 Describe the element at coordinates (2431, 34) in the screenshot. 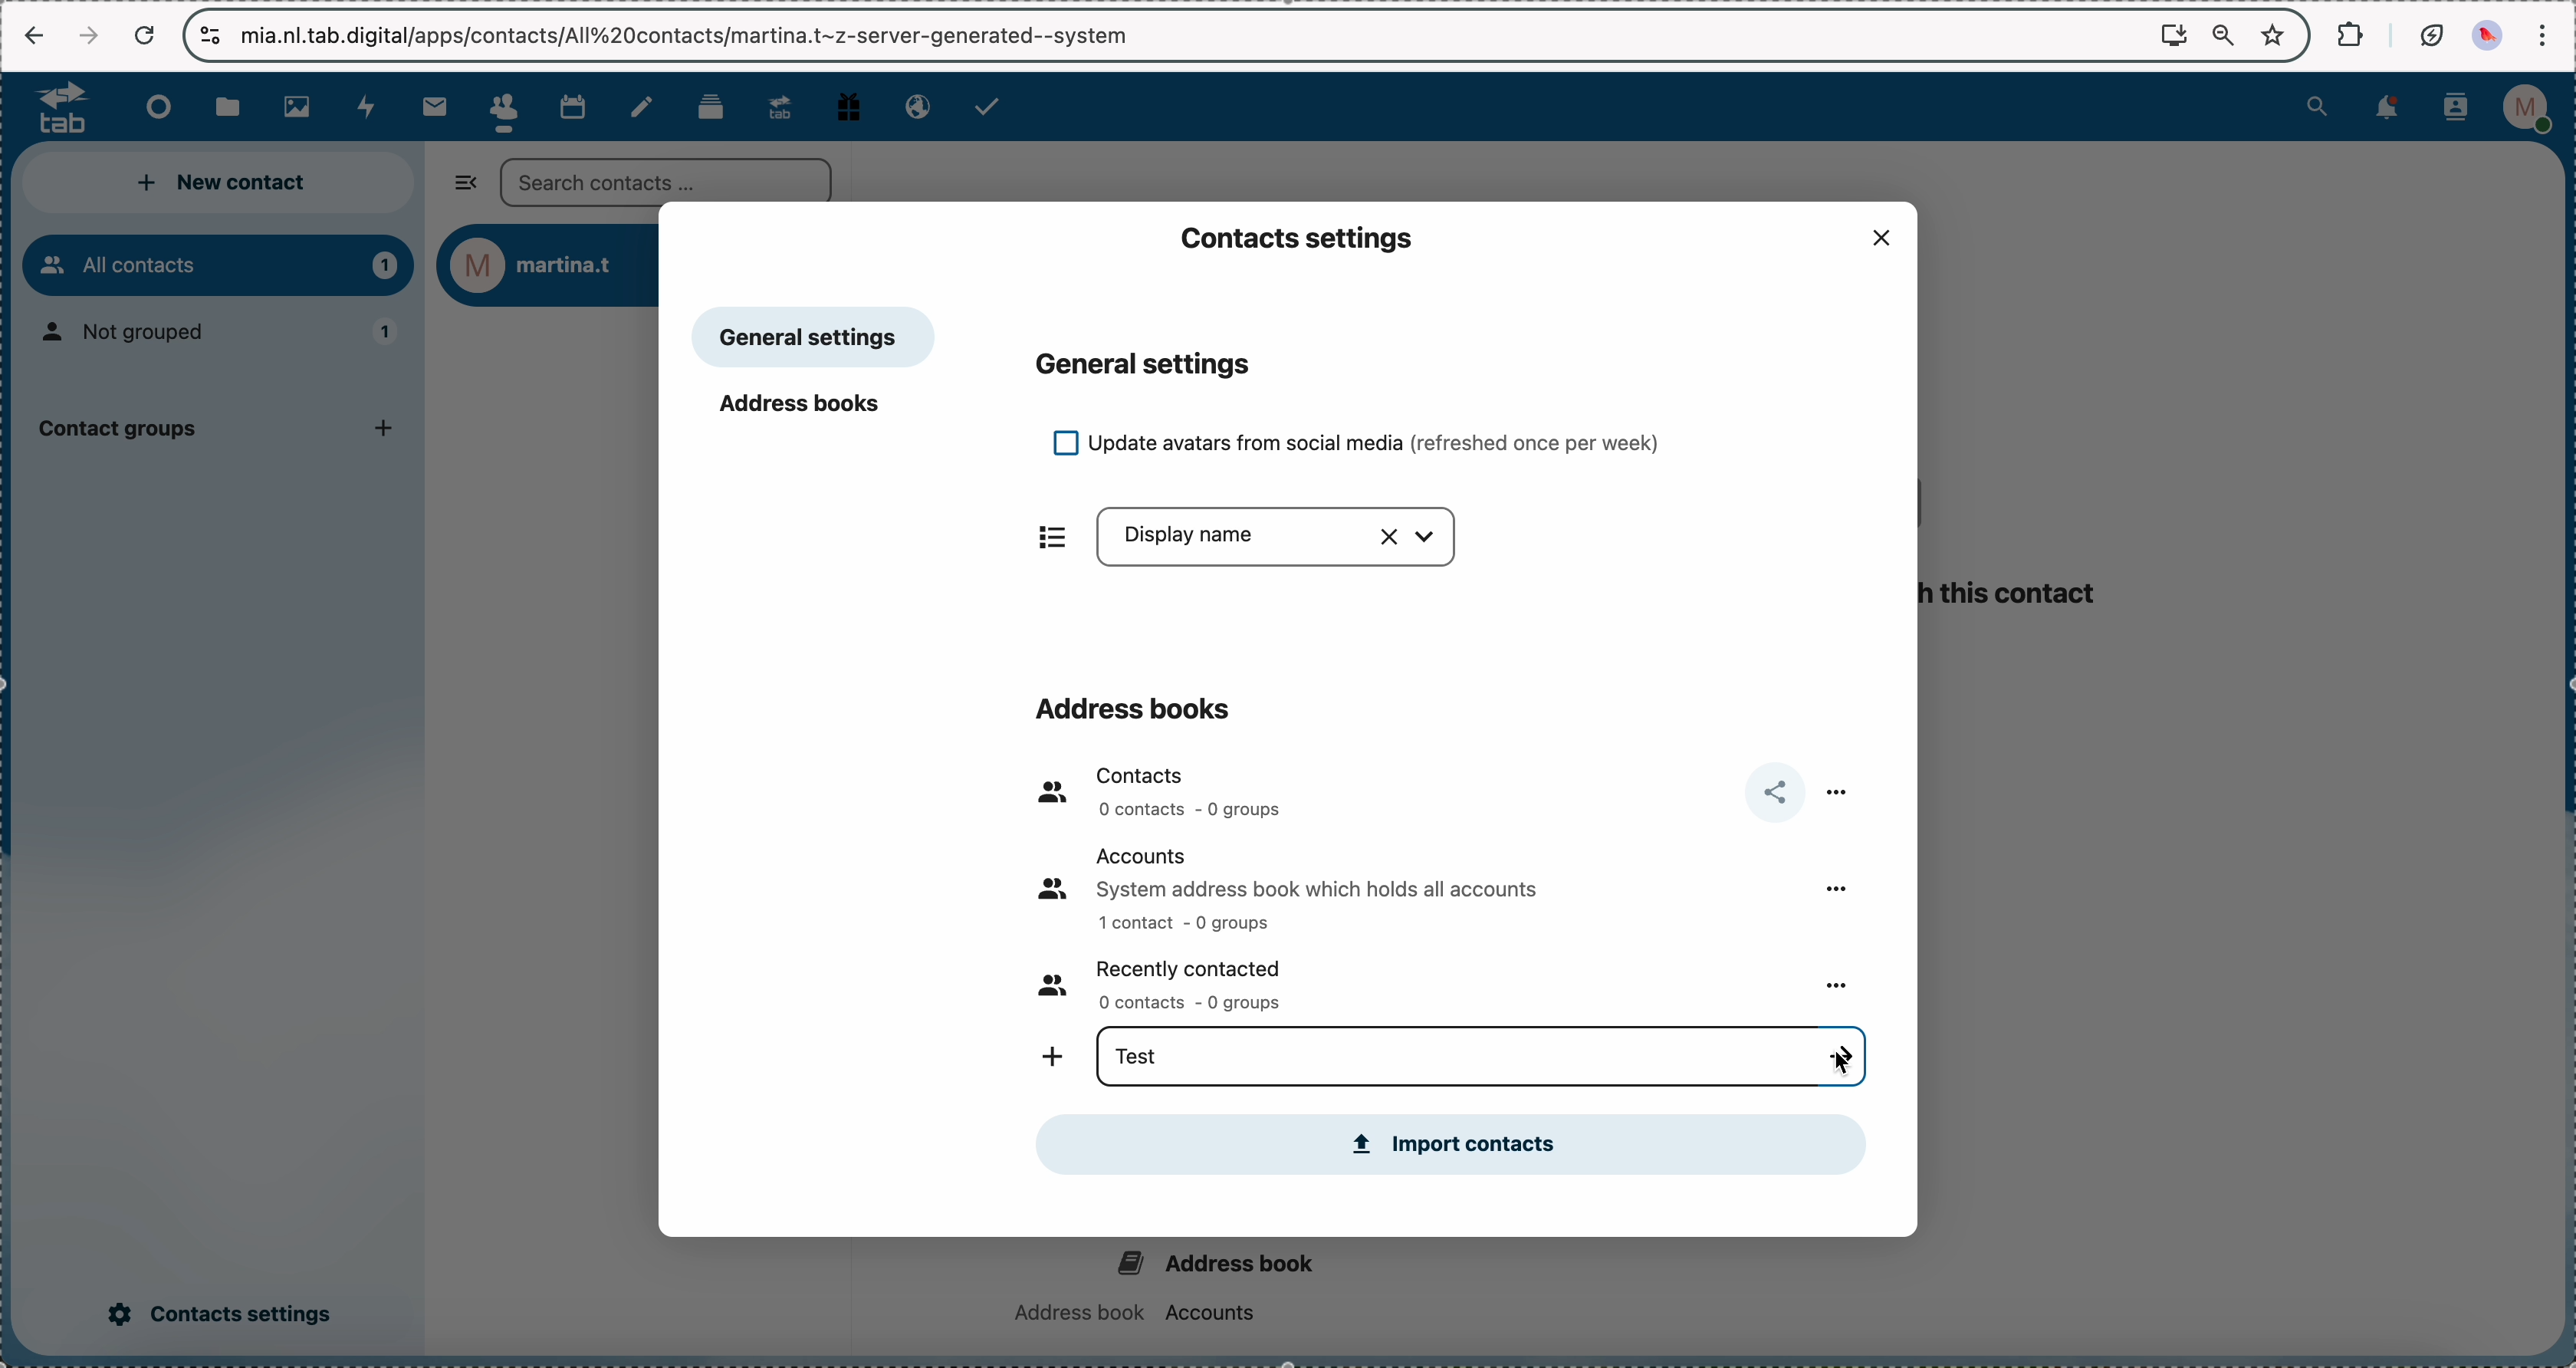

I see `battery eco` at that location.